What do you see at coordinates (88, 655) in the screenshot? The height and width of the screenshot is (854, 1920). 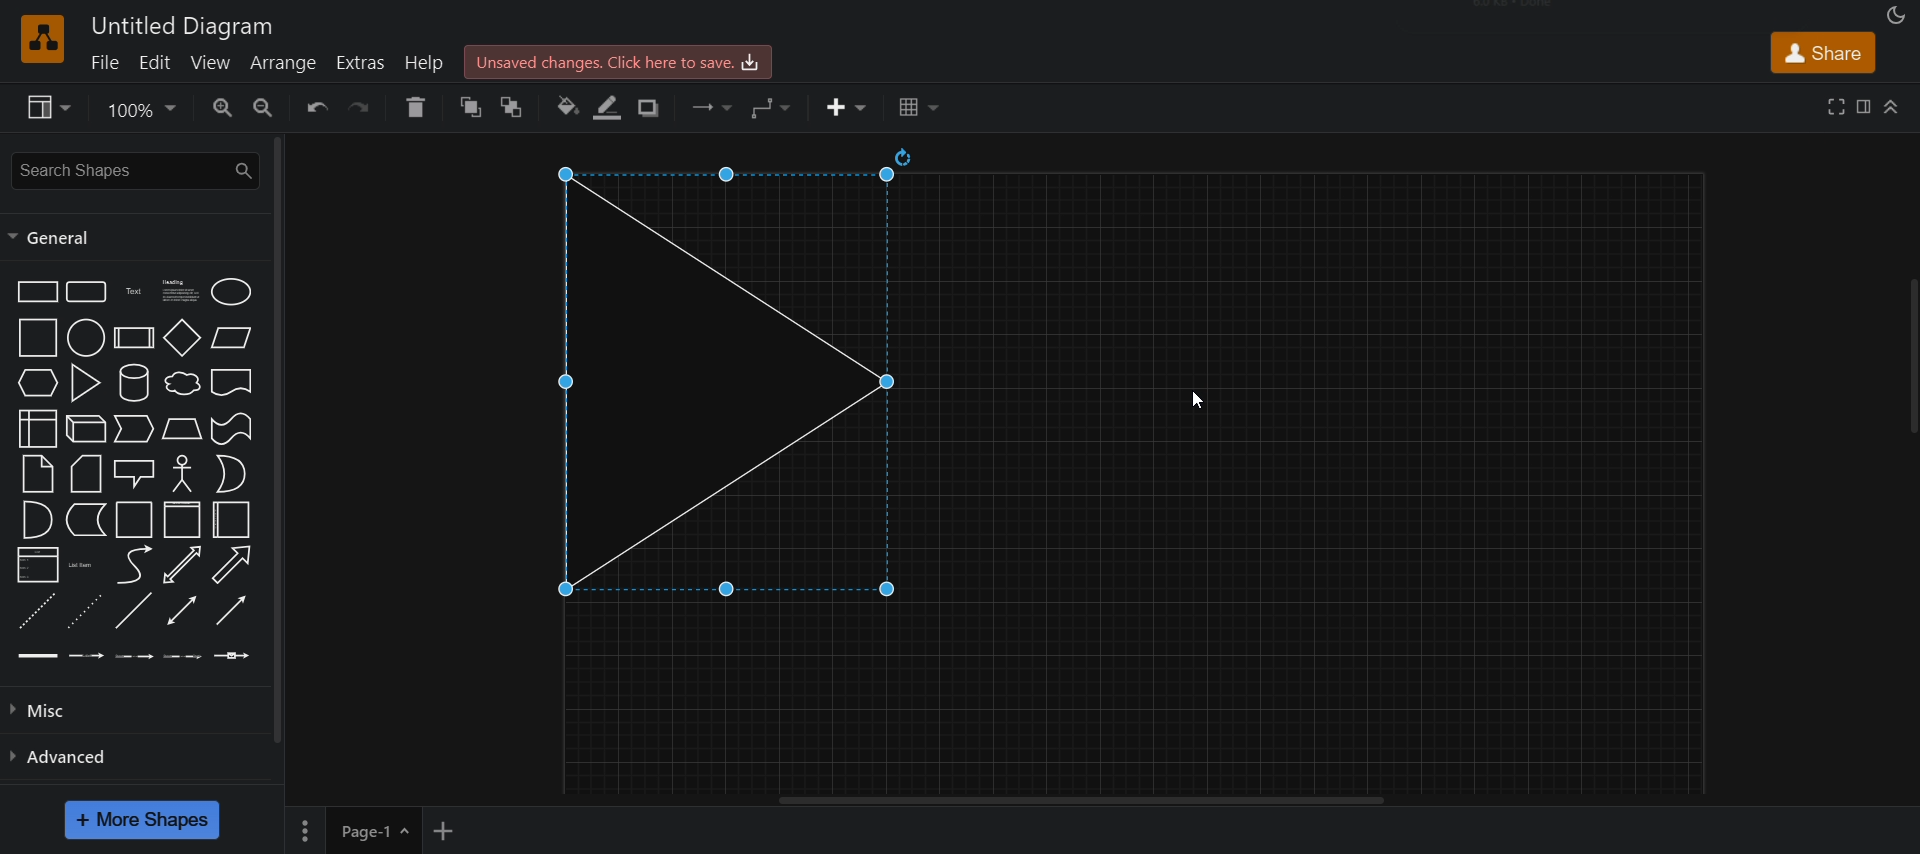 I see `connector with label` at bounding box center [88, 655].